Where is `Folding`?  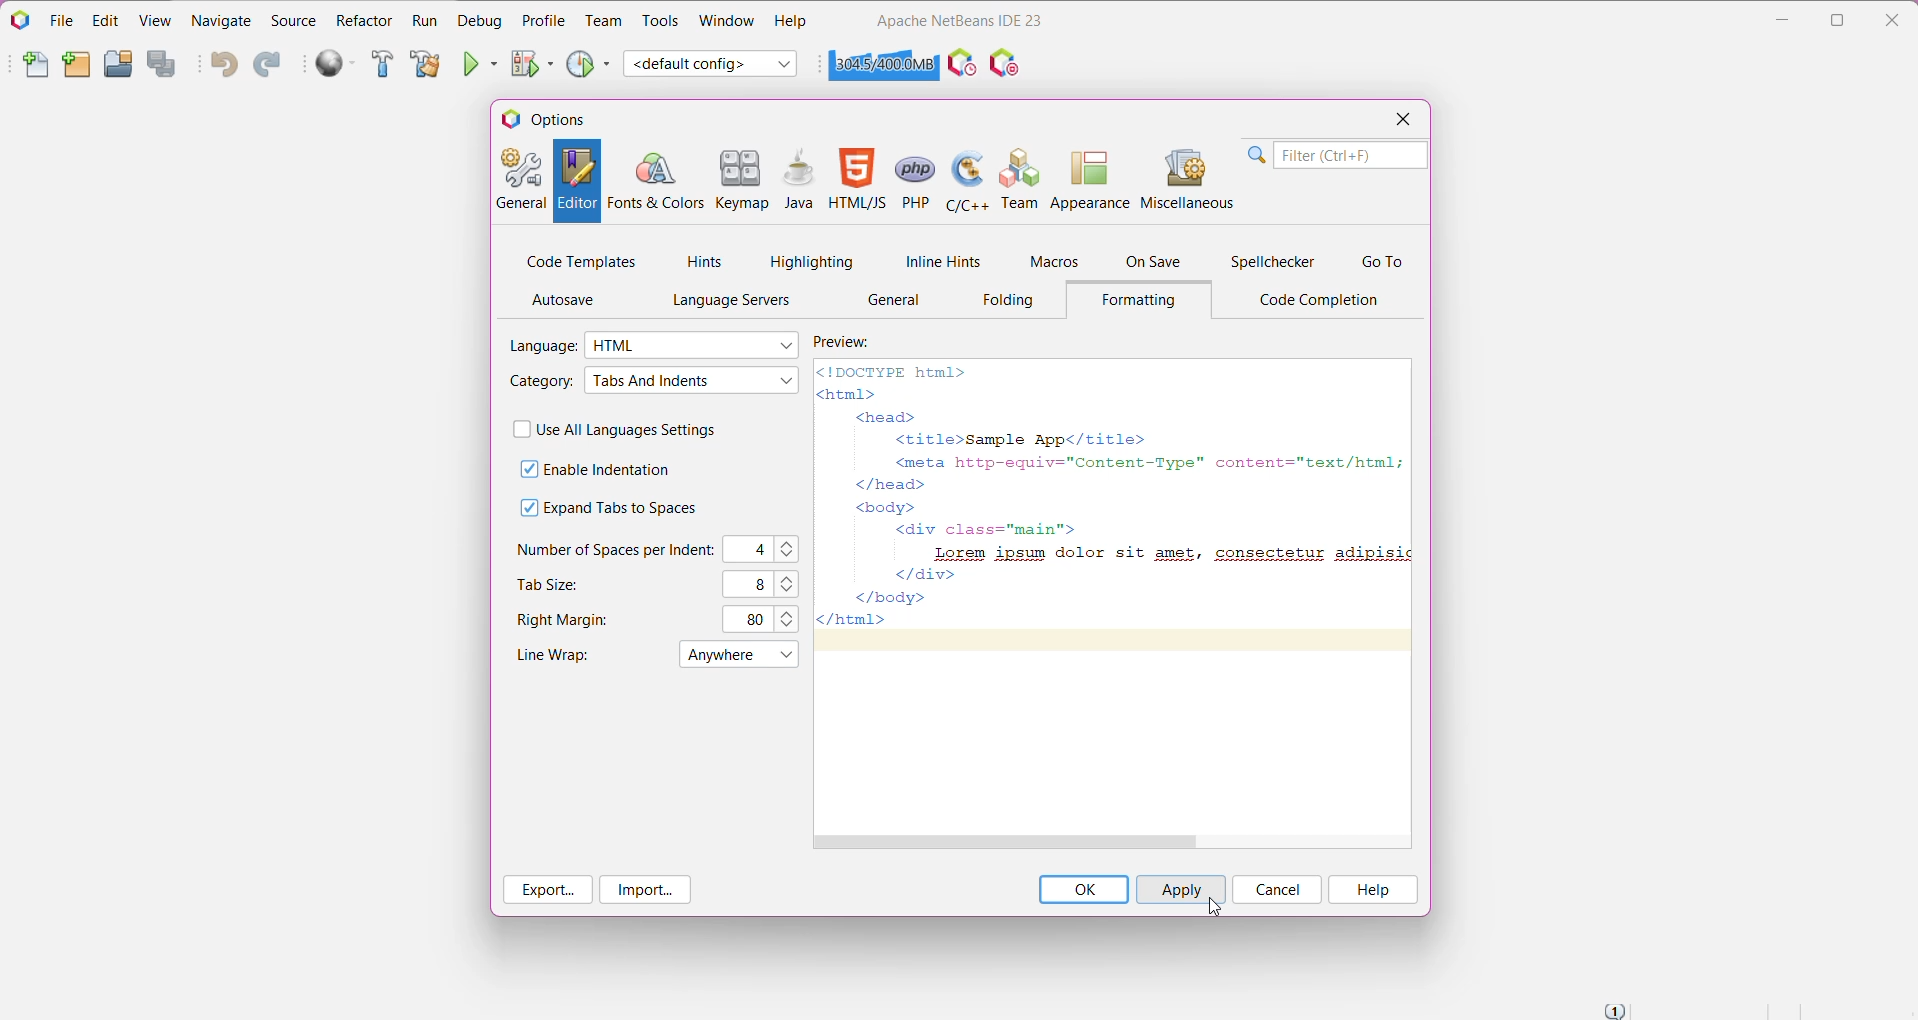 Folding is located at coordinates (1010, 300).